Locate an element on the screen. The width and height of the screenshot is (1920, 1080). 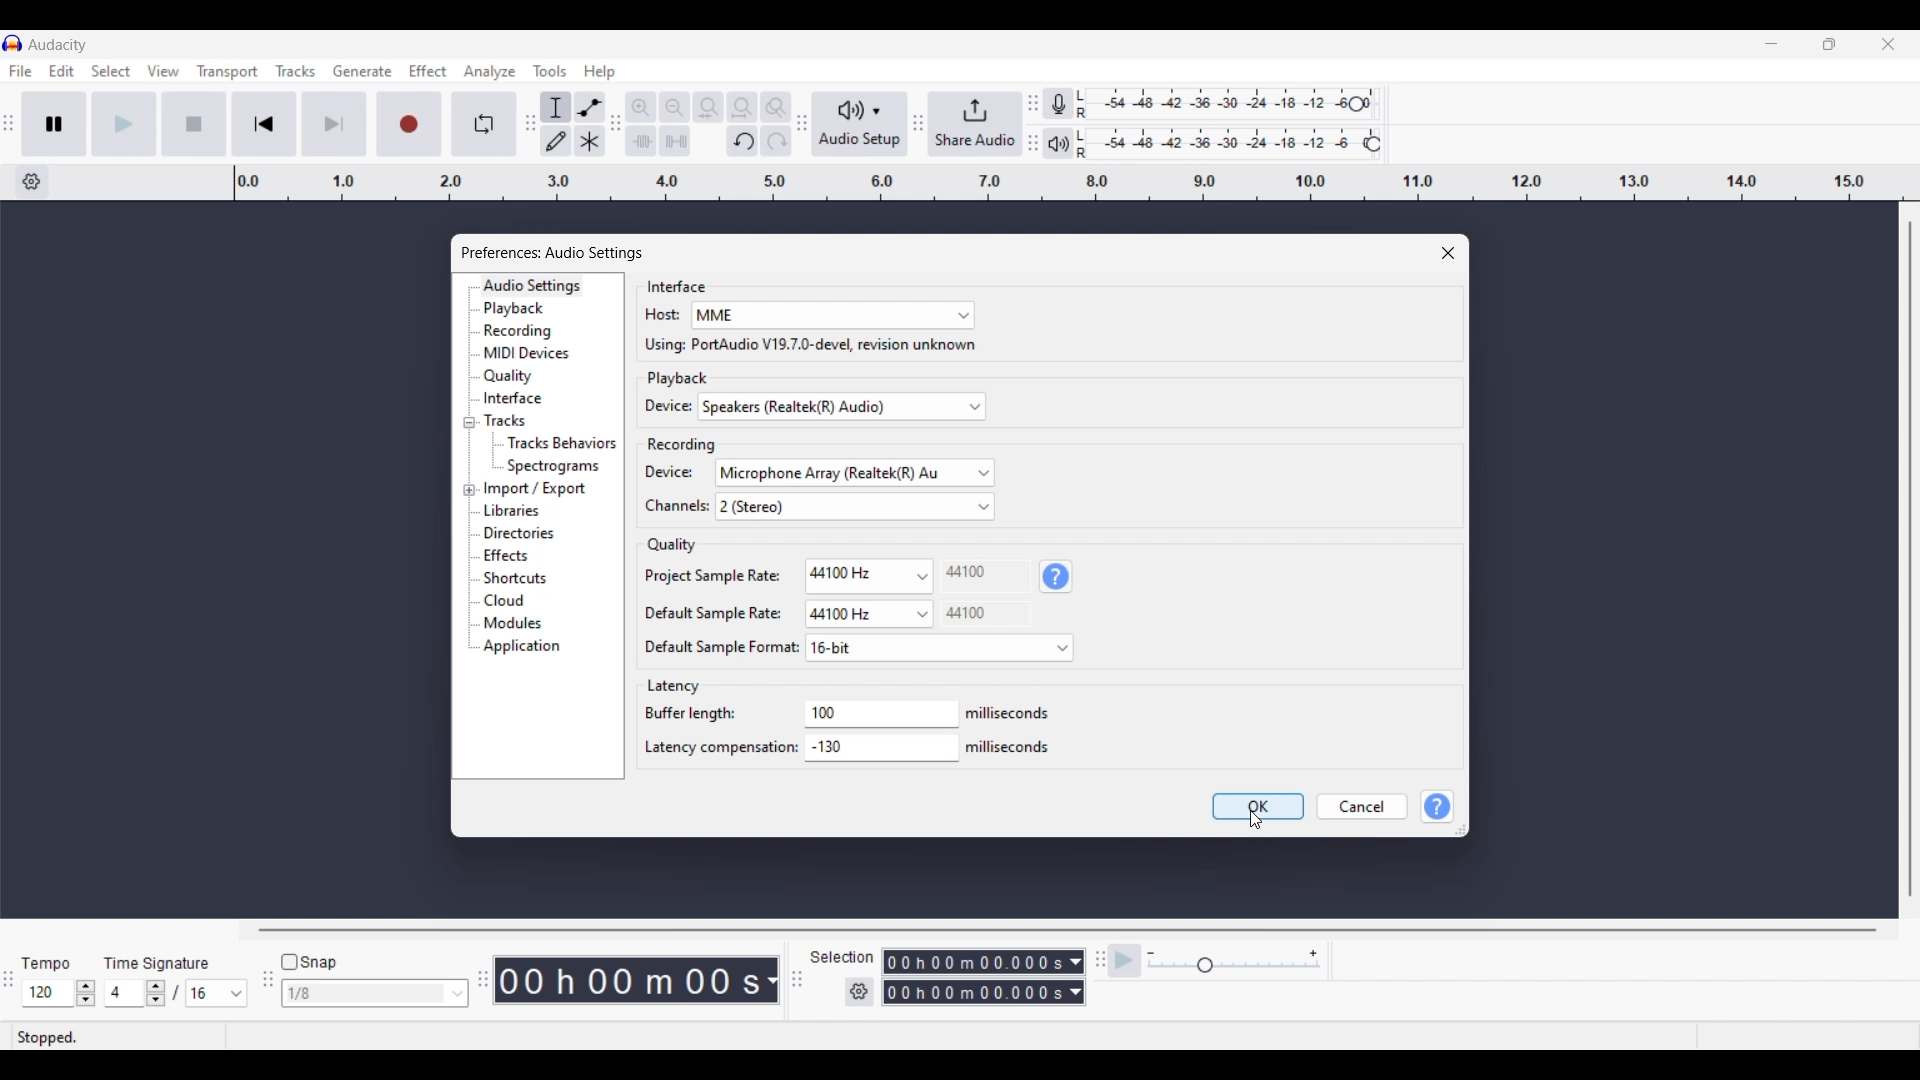
Pause is located at coordinates (54, 123).